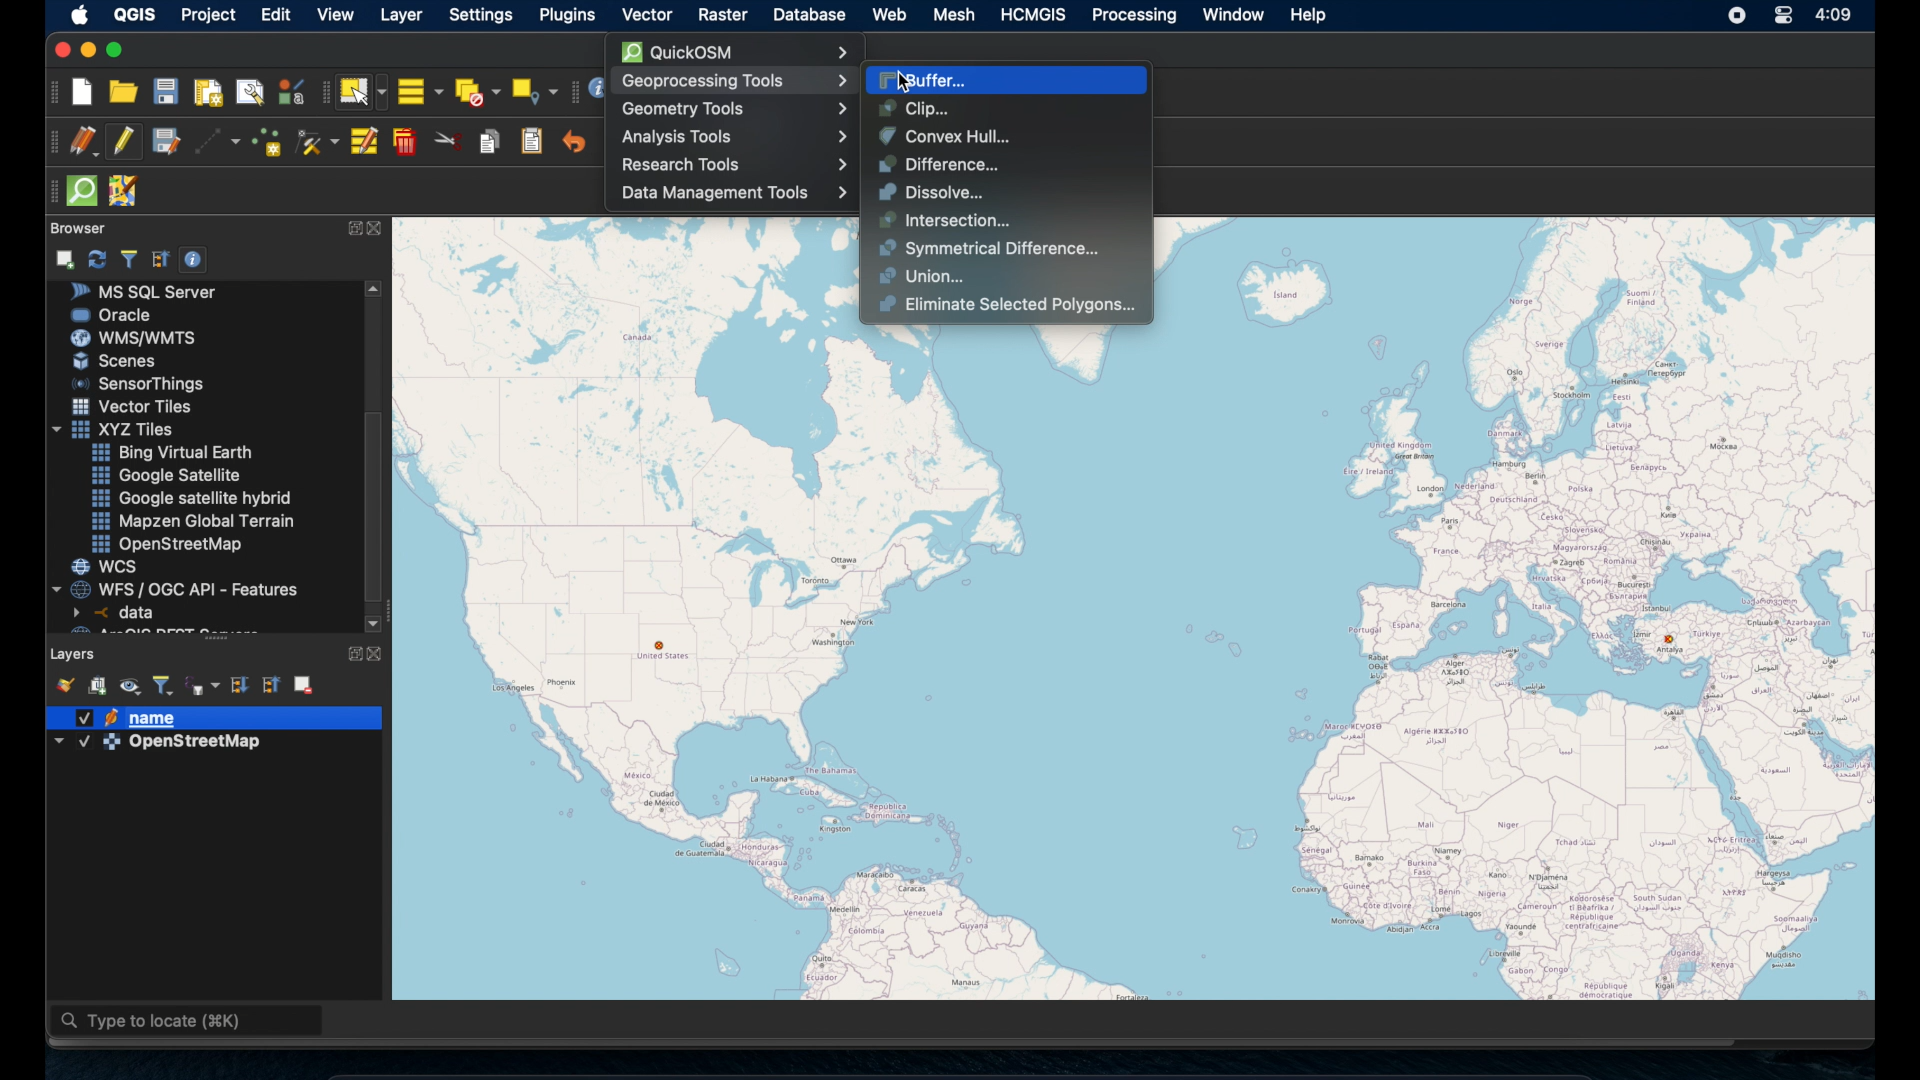  What do you see at coordinates (305, 684) in the screenshot?
I see `remove layer/group` at bounding box center [305, 684].